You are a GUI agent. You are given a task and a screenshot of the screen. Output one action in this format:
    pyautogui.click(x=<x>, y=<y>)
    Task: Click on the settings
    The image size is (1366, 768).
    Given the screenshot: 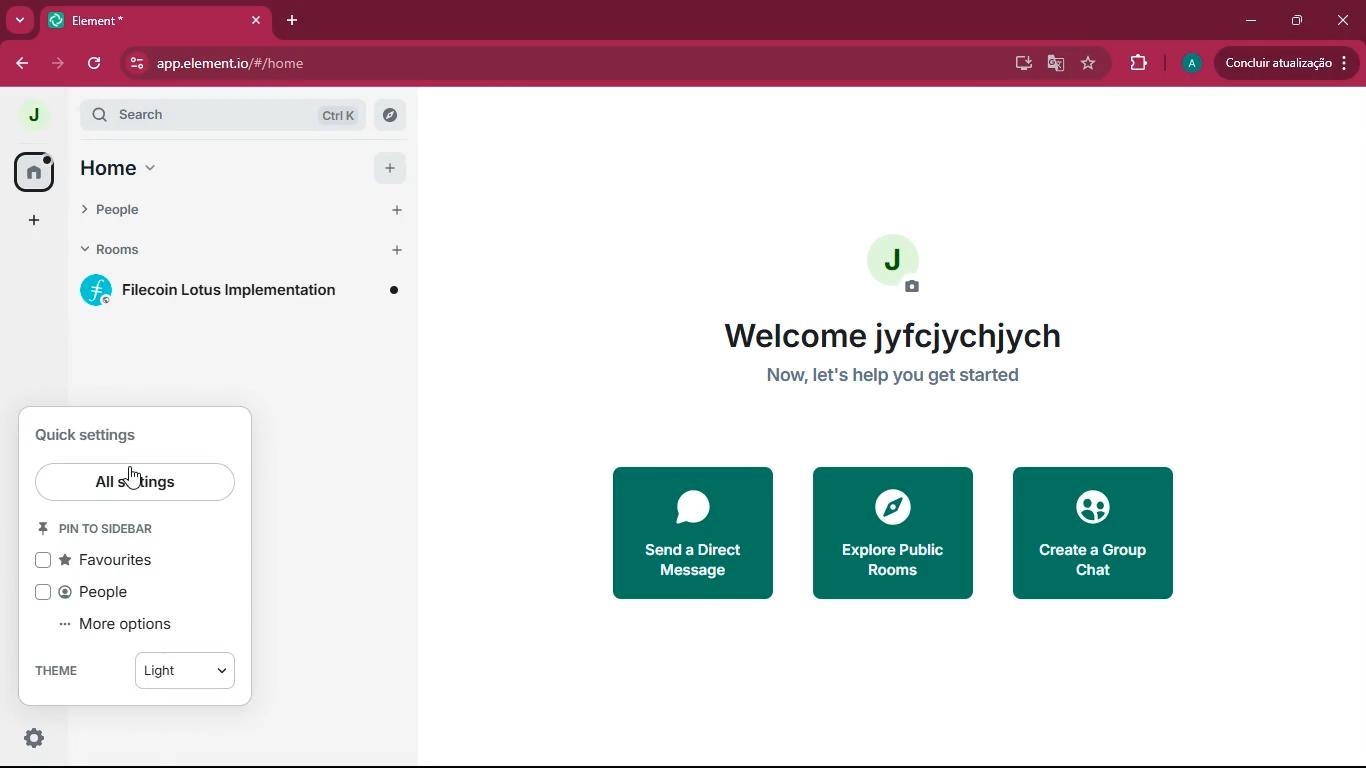 What is the action you would take?
    pyautogui.click(x=30, y=739)
    